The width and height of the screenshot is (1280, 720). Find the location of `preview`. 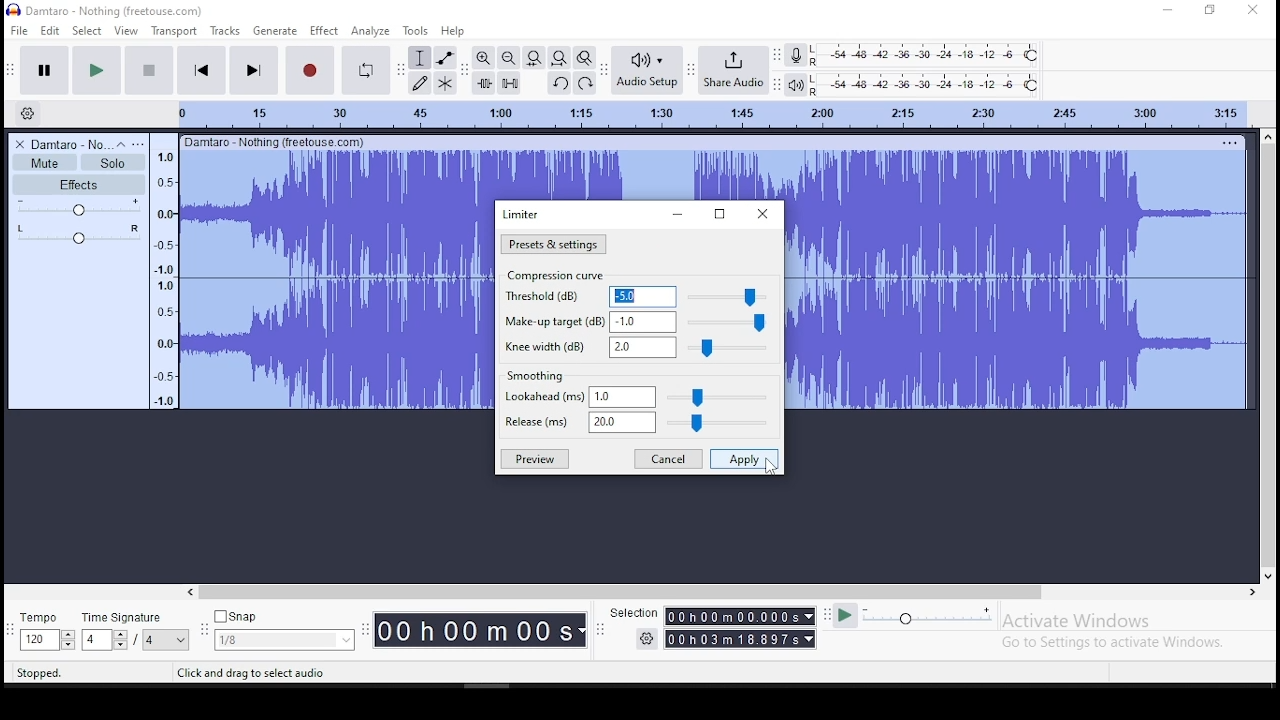

preview is located at coordinates (536, 458).